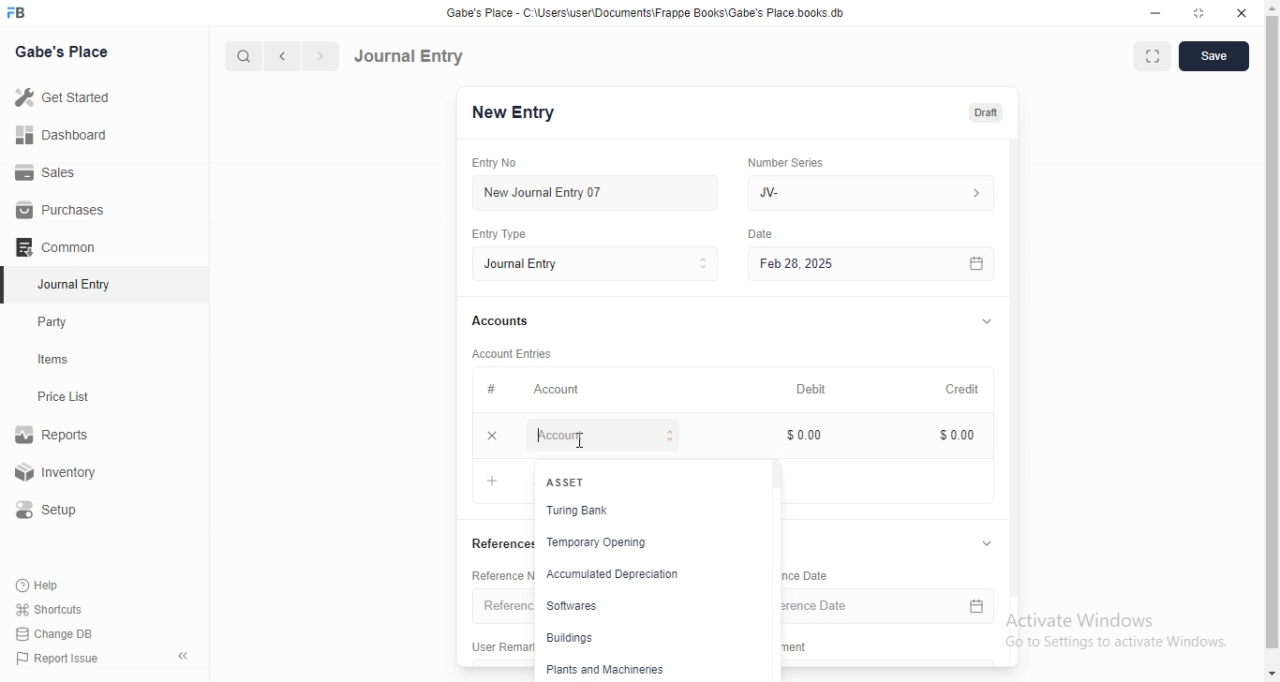  Describe the element at coordinates (409, 56) in the screenshot. I see `Journal Entry` at that location.